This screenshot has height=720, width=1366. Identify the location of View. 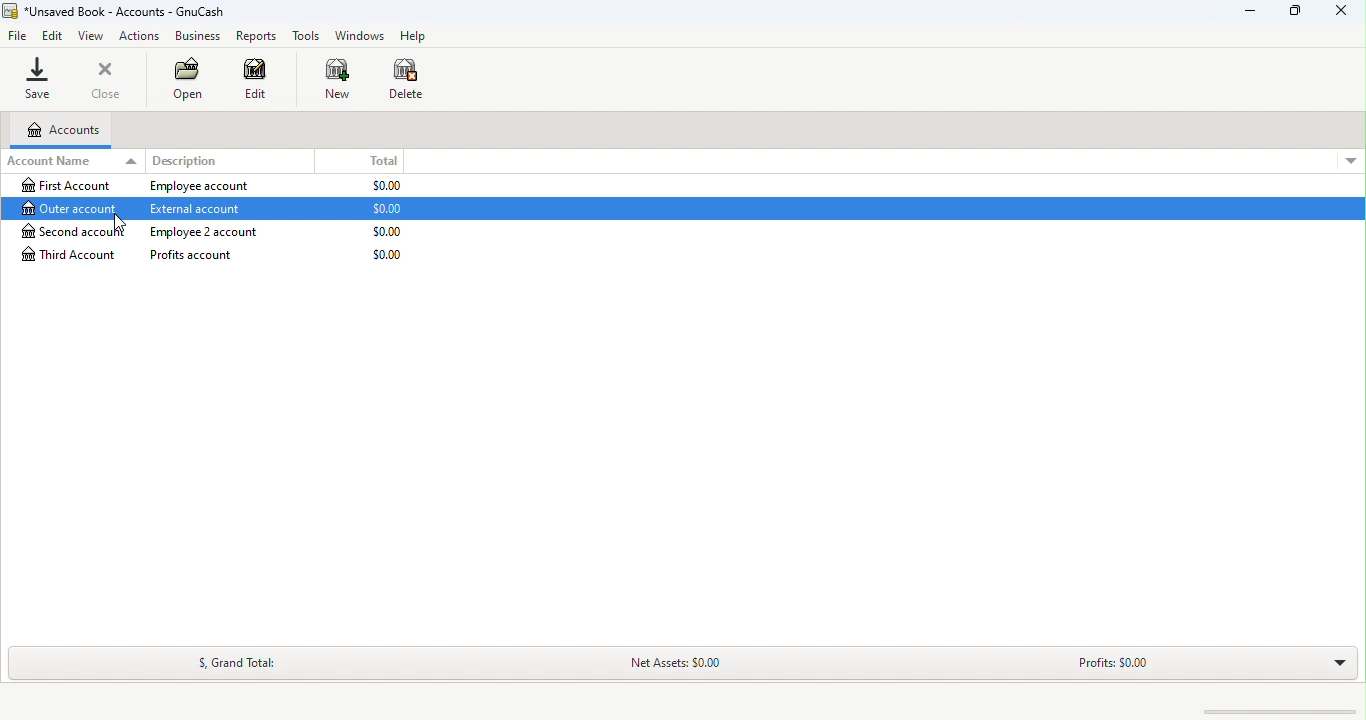
(92, 35).